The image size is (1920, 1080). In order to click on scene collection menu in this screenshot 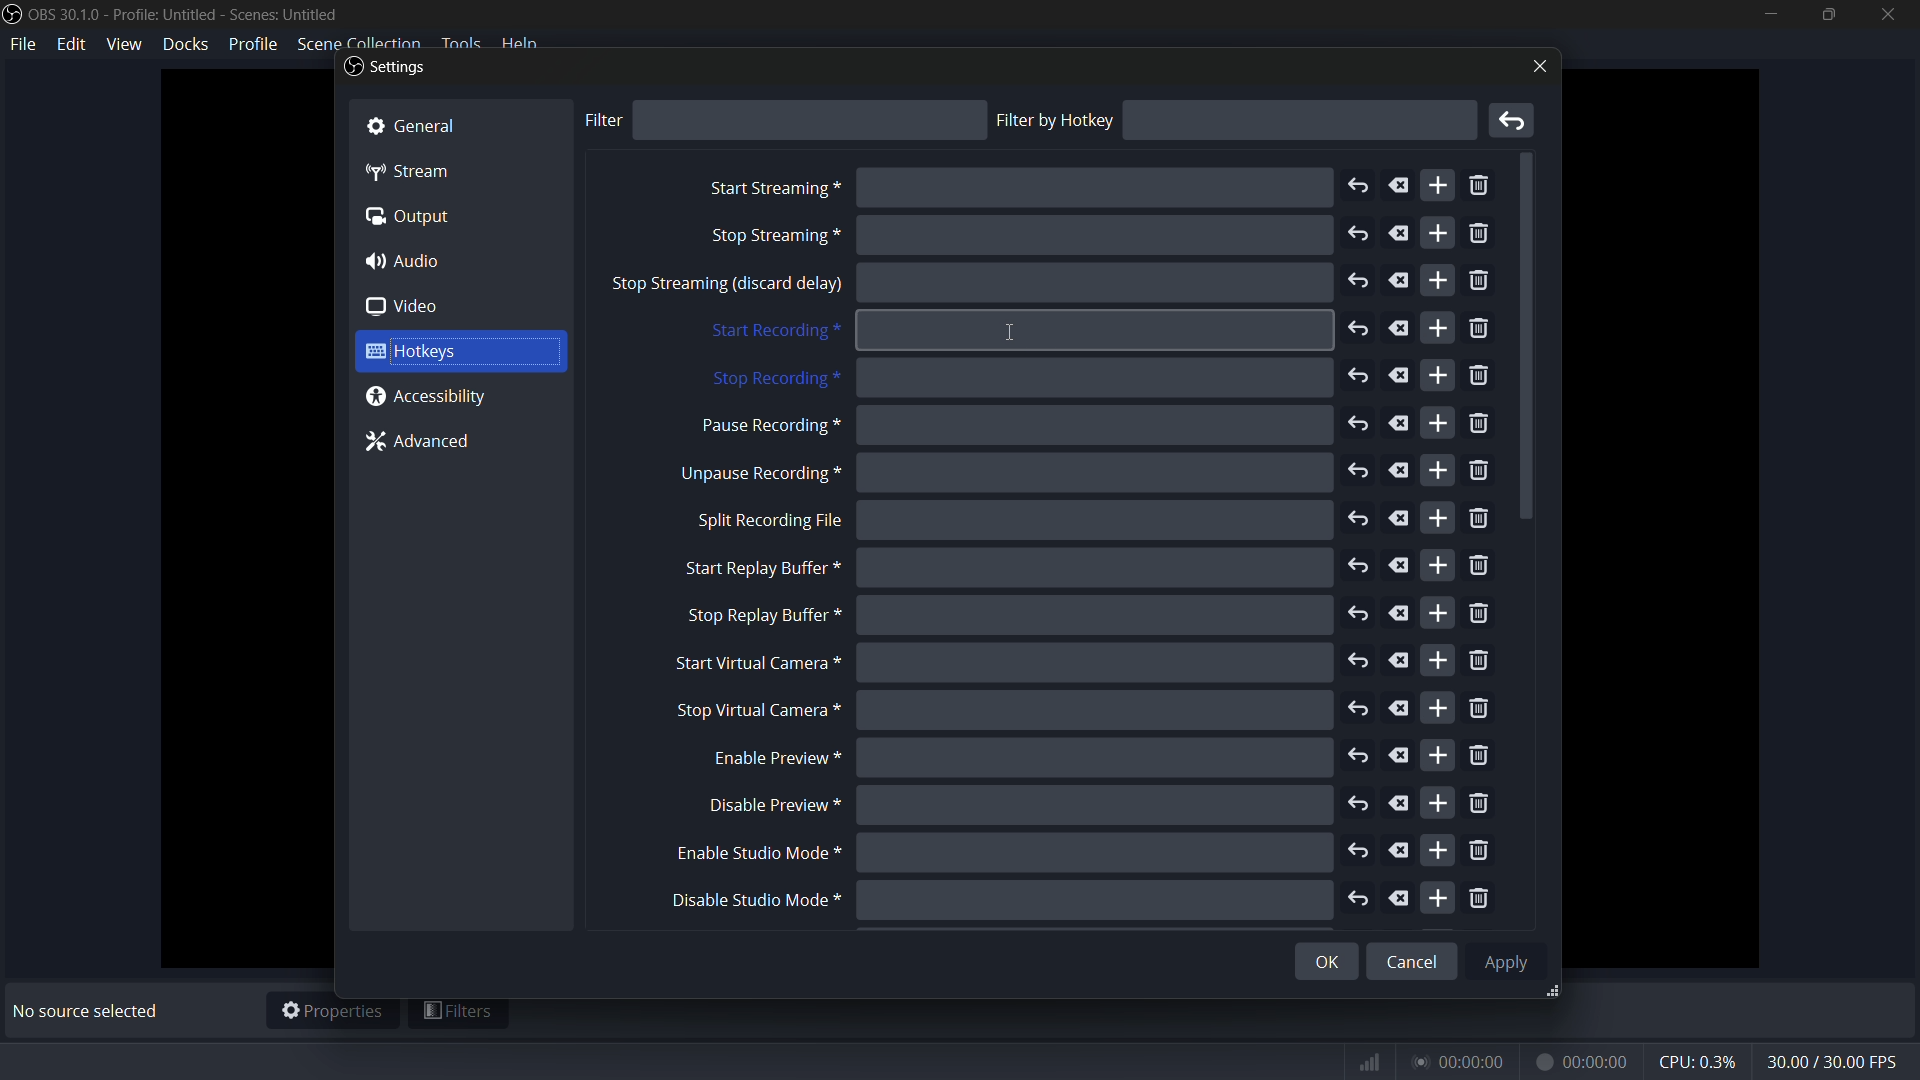, I will do `click(358, 43)`.